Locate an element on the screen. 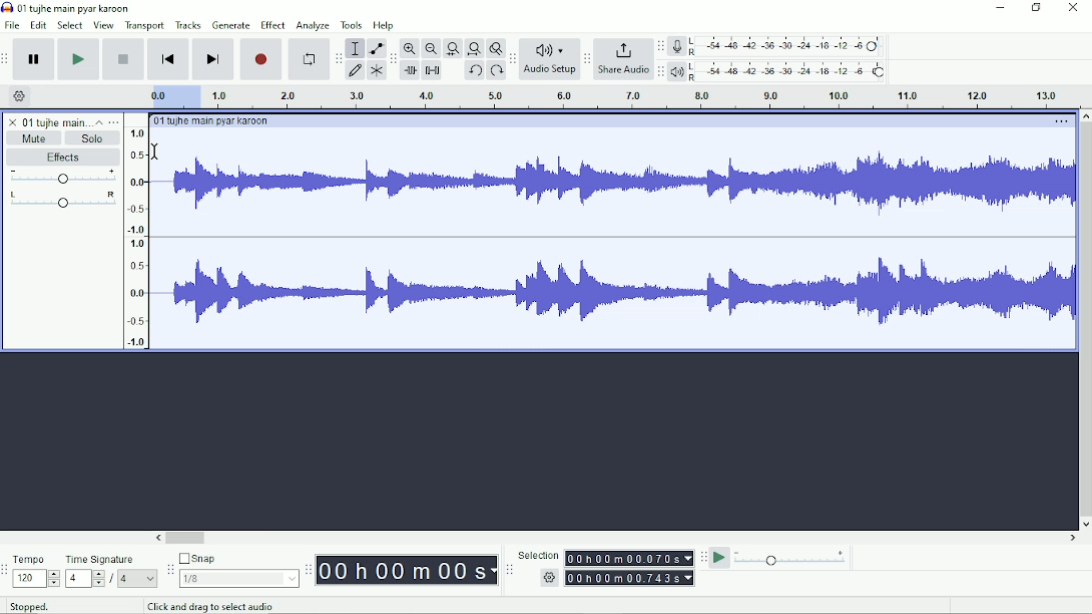  Horizontal scrollbar is located at coordinates (617, 538).